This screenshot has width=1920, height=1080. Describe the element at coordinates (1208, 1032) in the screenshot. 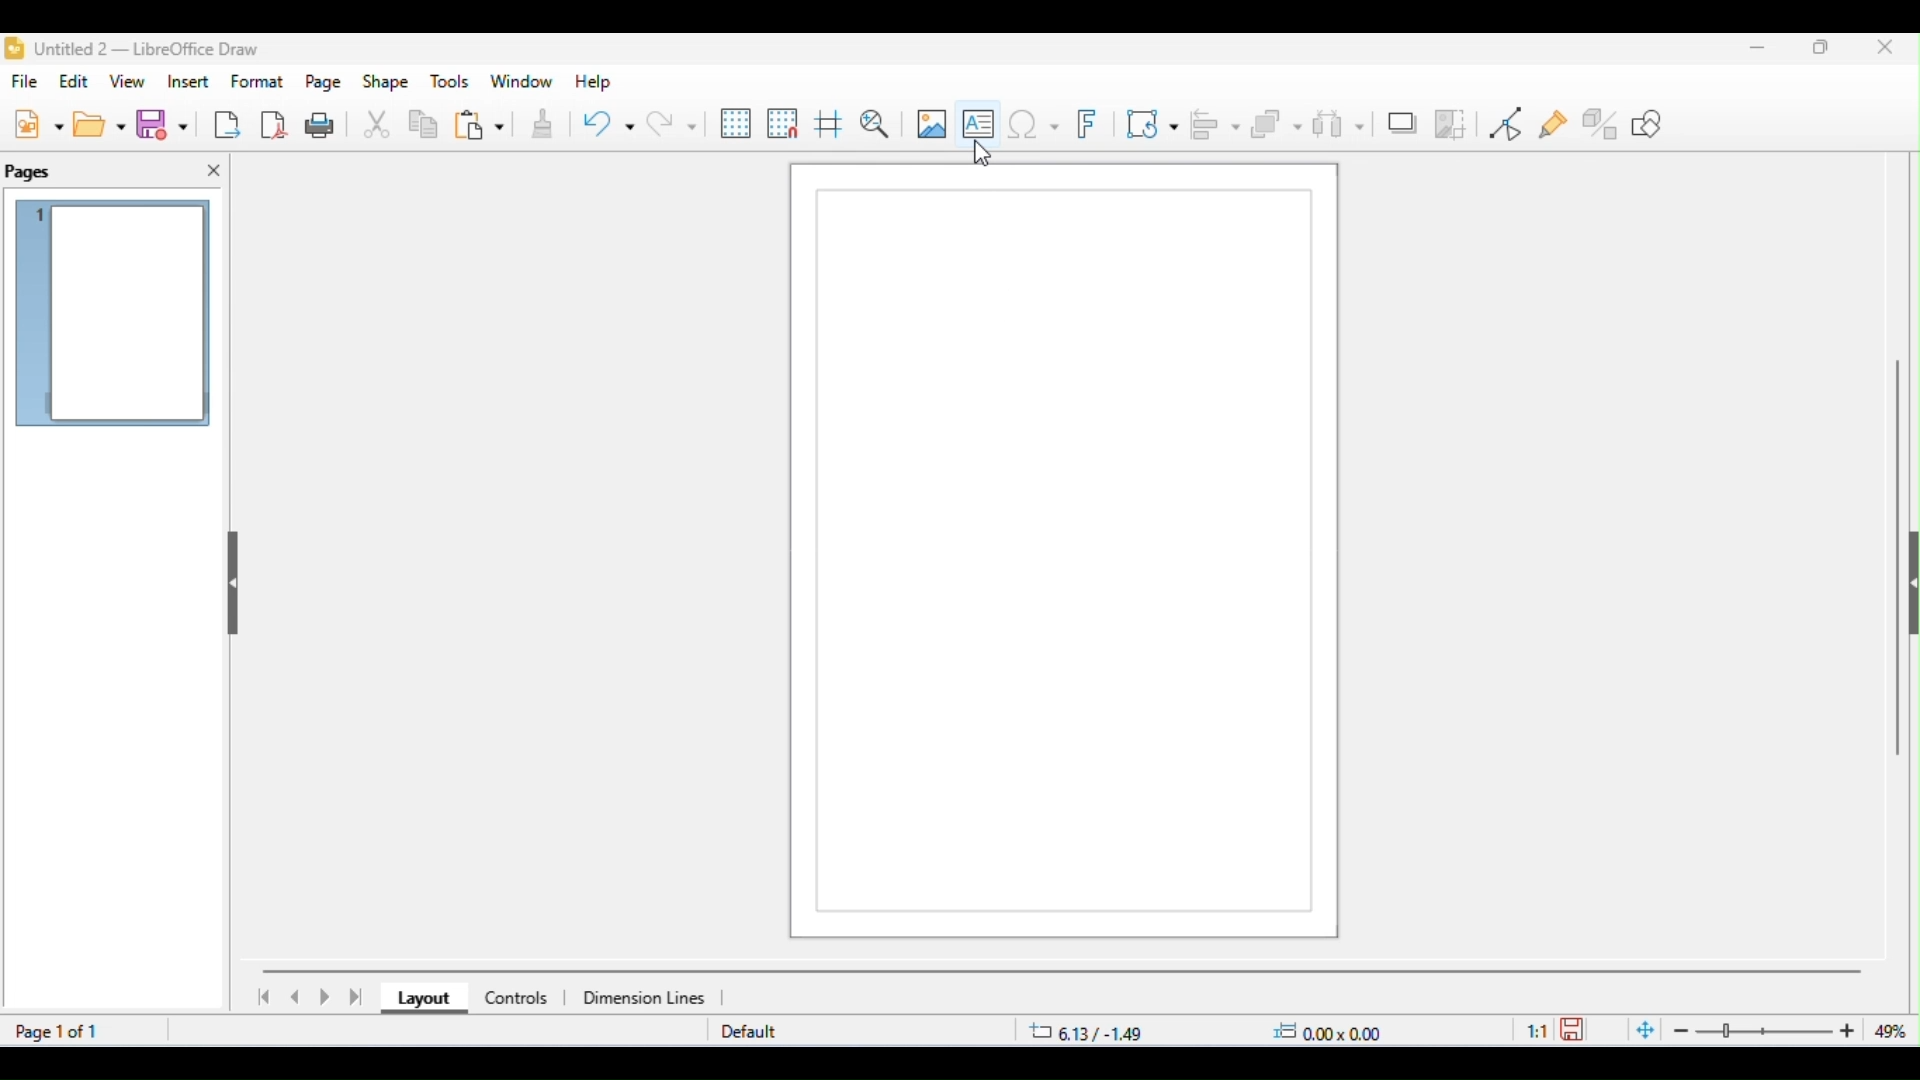

I see `position and size` at that location.